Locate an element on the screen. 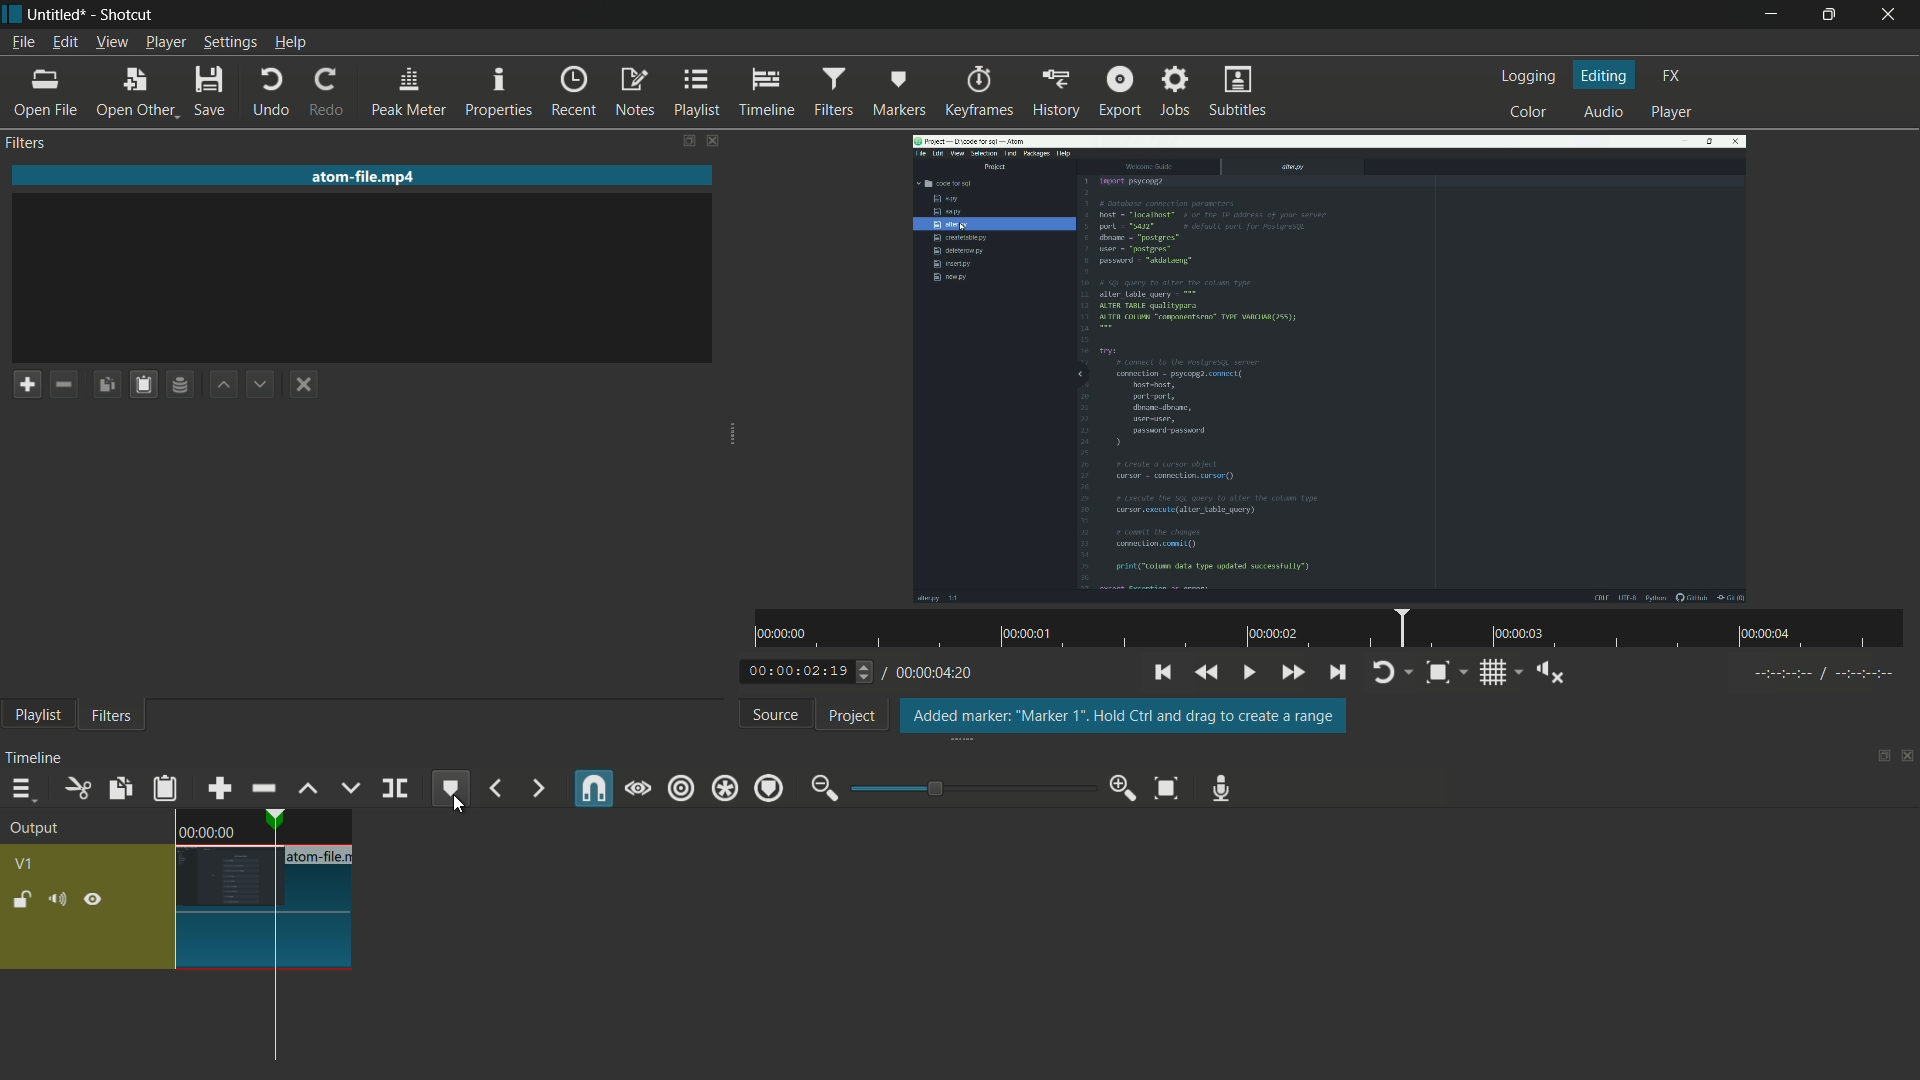 The height and width of the screenshot is (1080, 1920). copy checked filters is located at coordinates (141, 384).